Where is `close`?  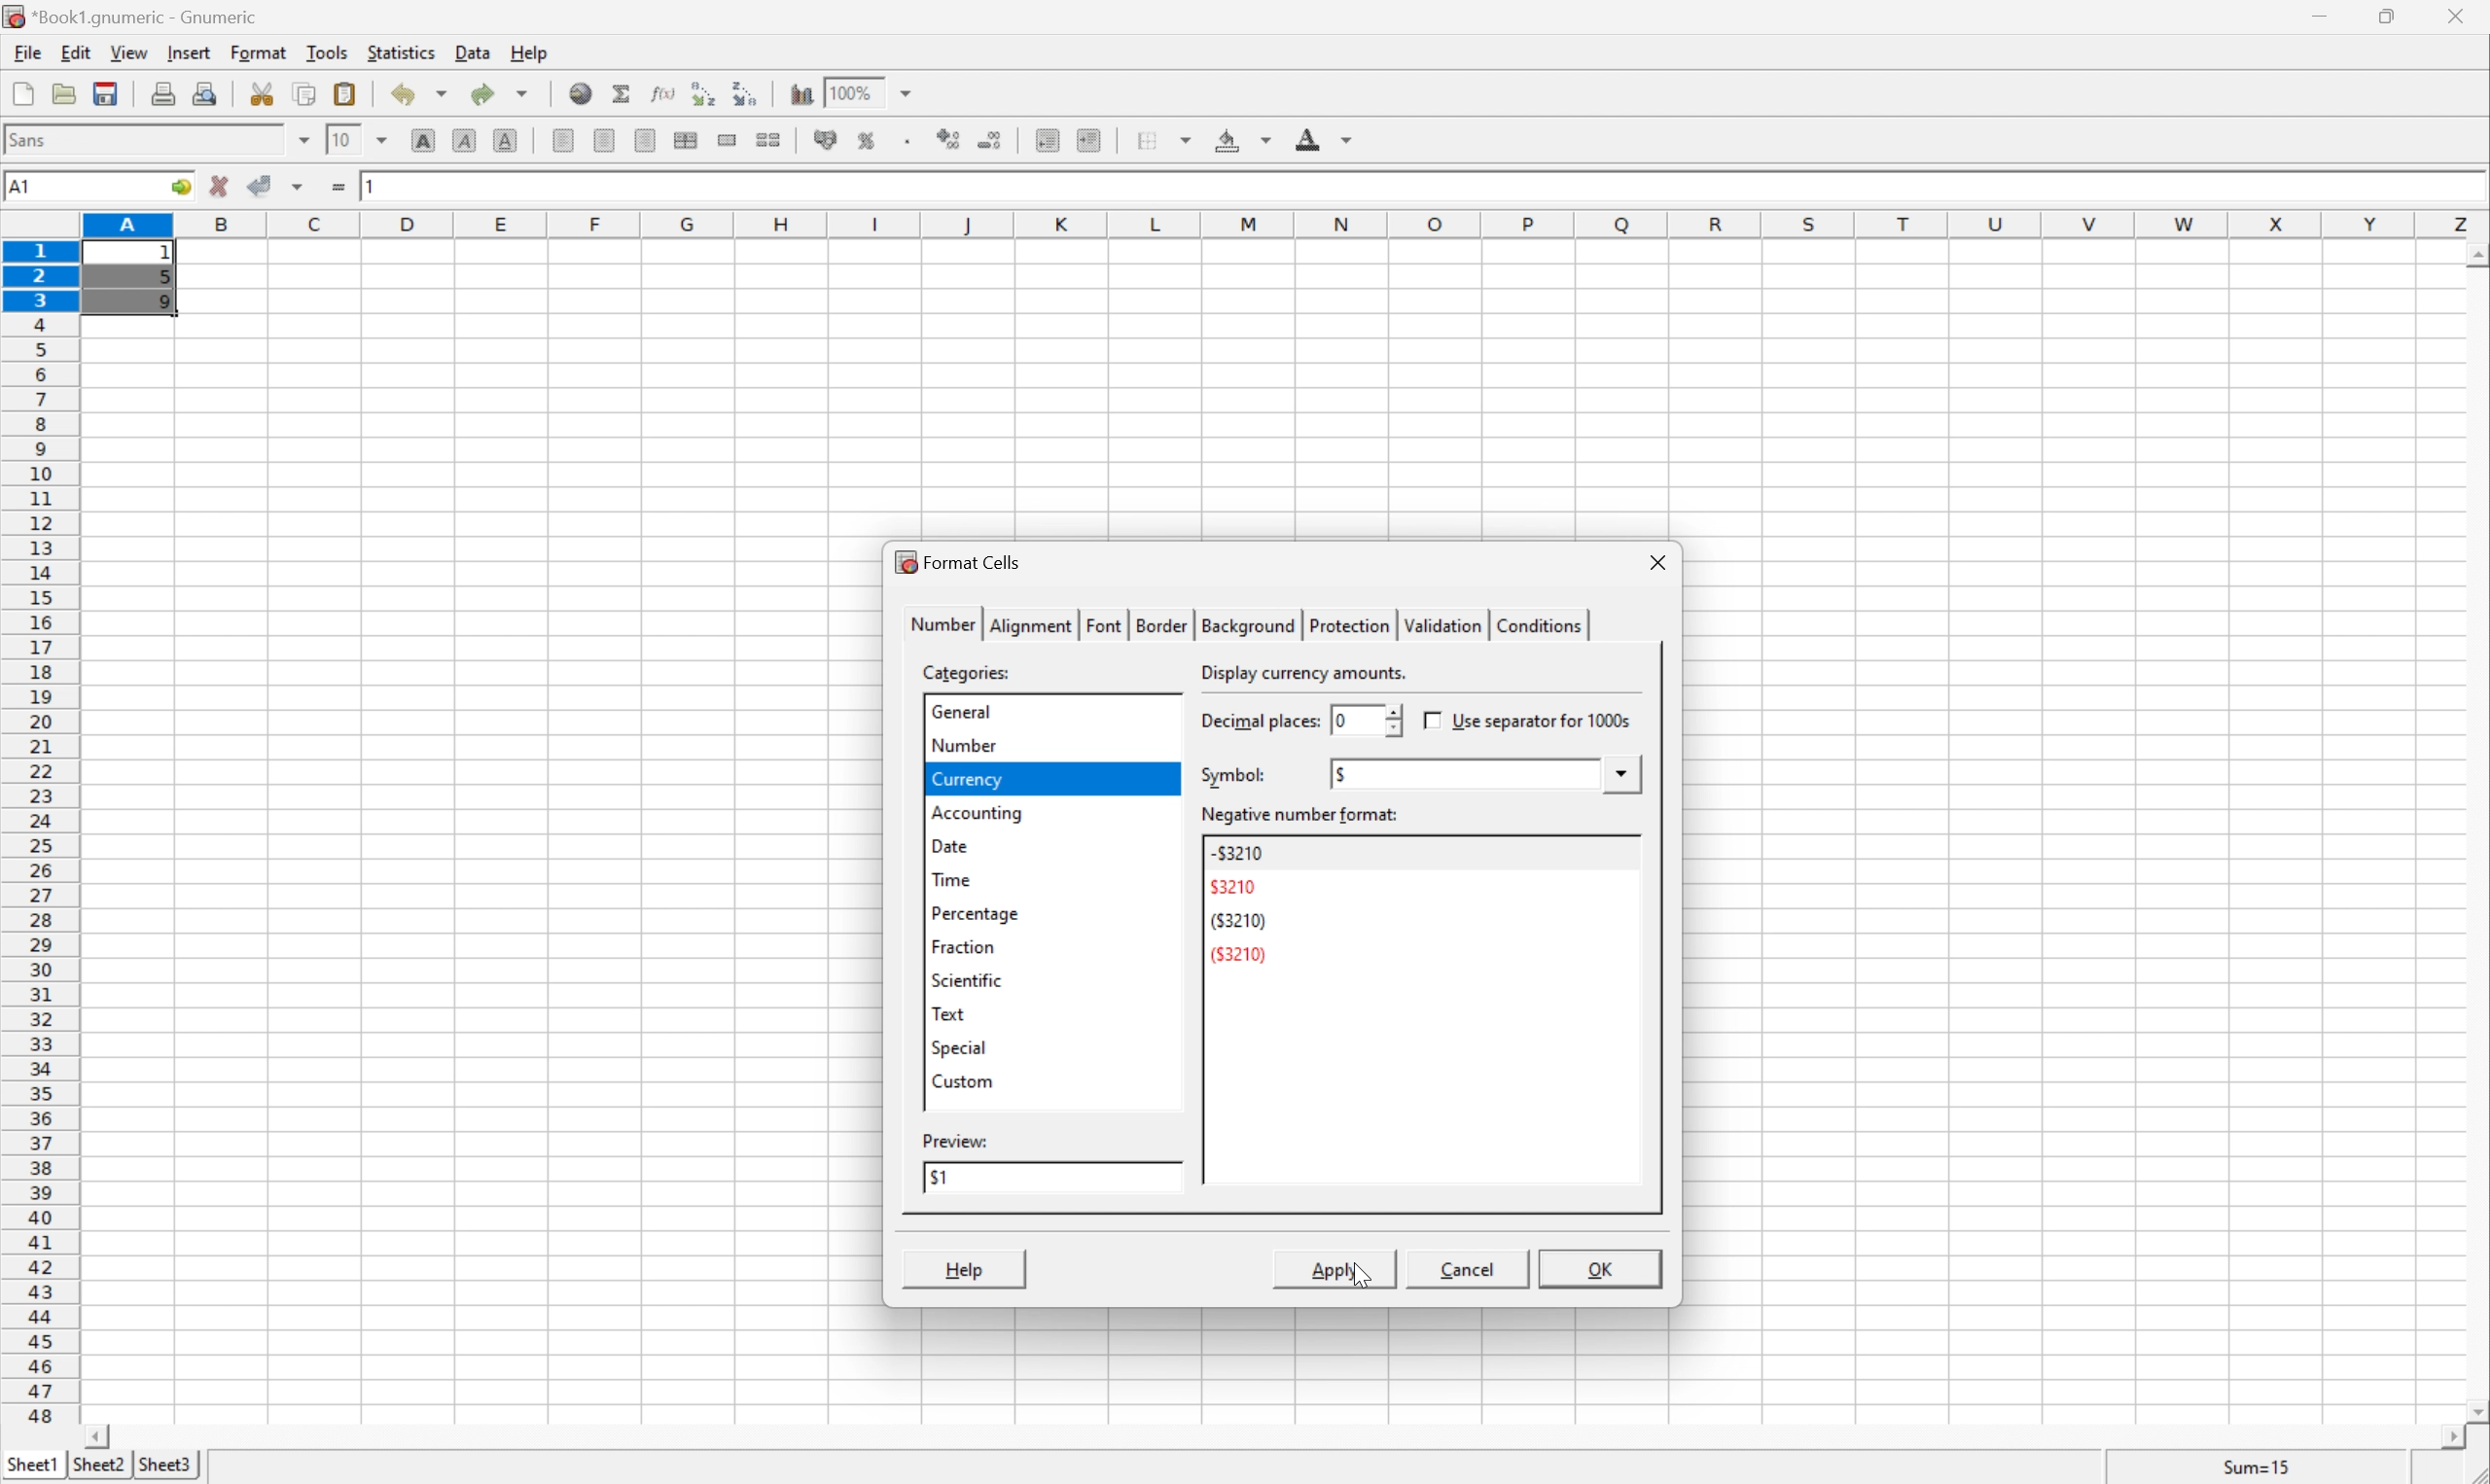
close is located at coordinates (1658, 563).